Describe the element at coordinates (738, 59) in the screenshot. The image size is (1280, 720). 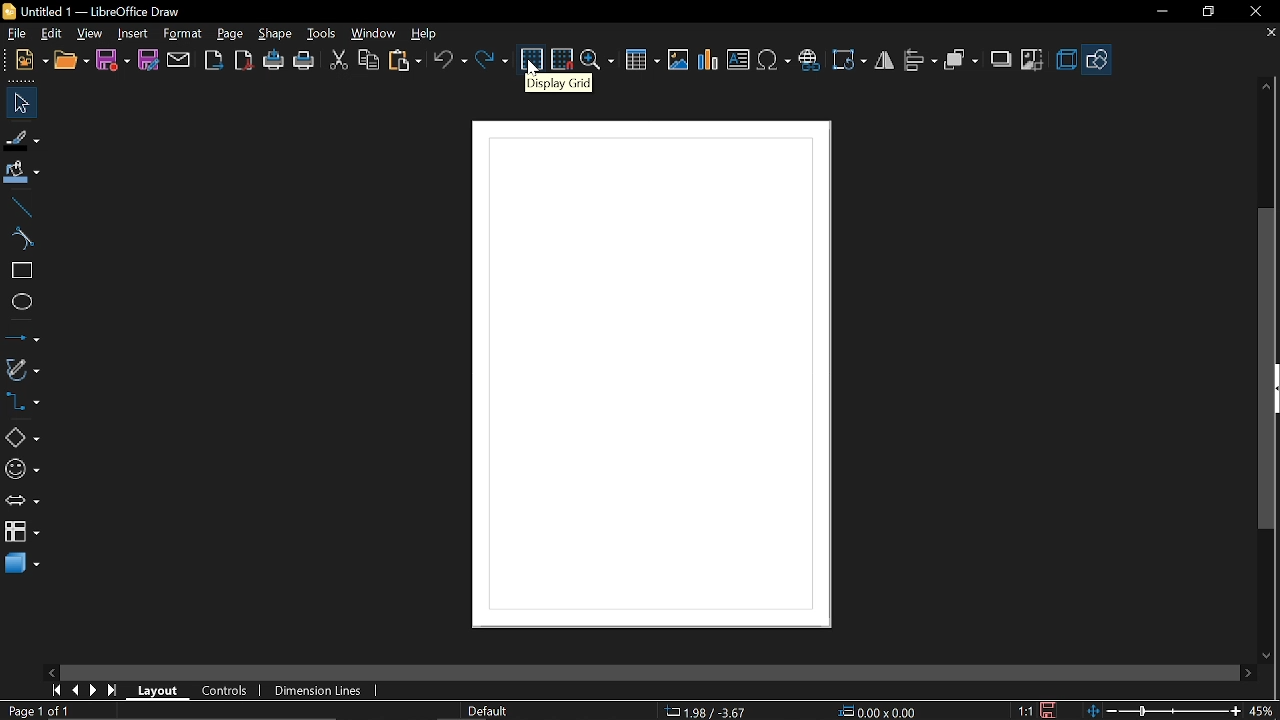
I see `Insret text` at that location.